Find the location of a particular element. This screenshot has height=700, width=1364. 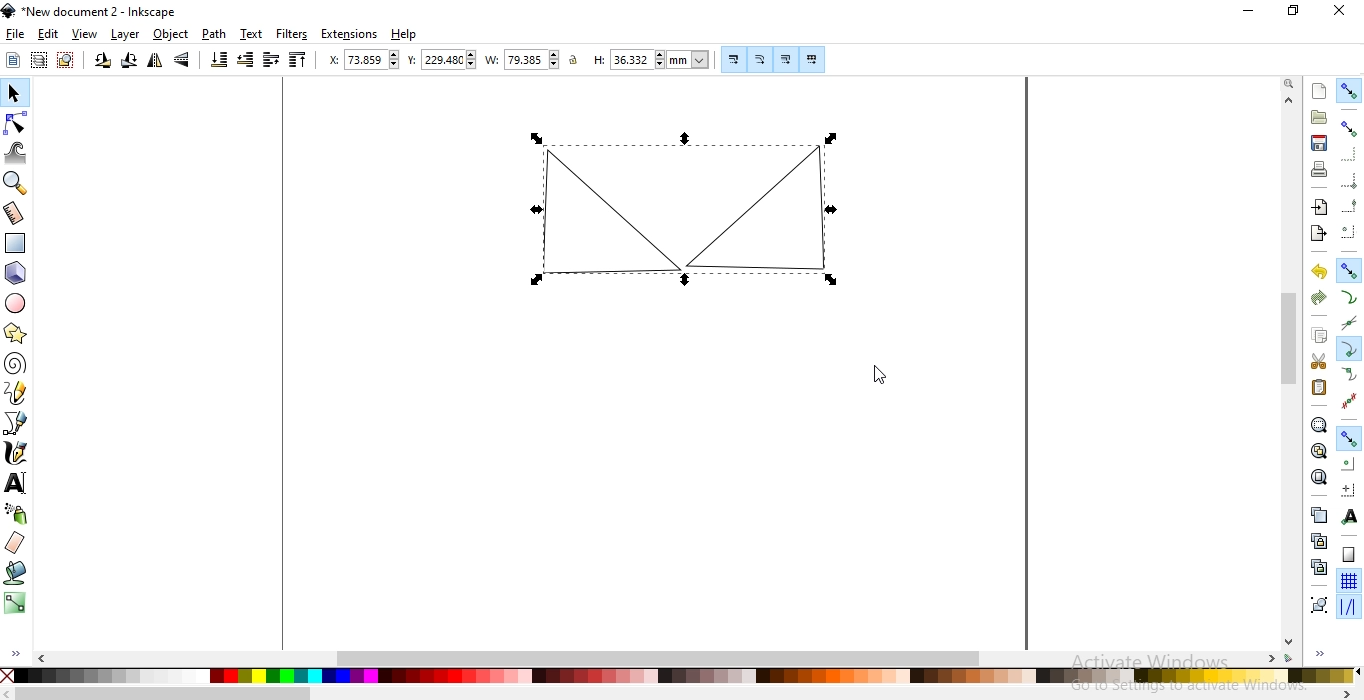

snap other points is located at coordinates (1350, 438).